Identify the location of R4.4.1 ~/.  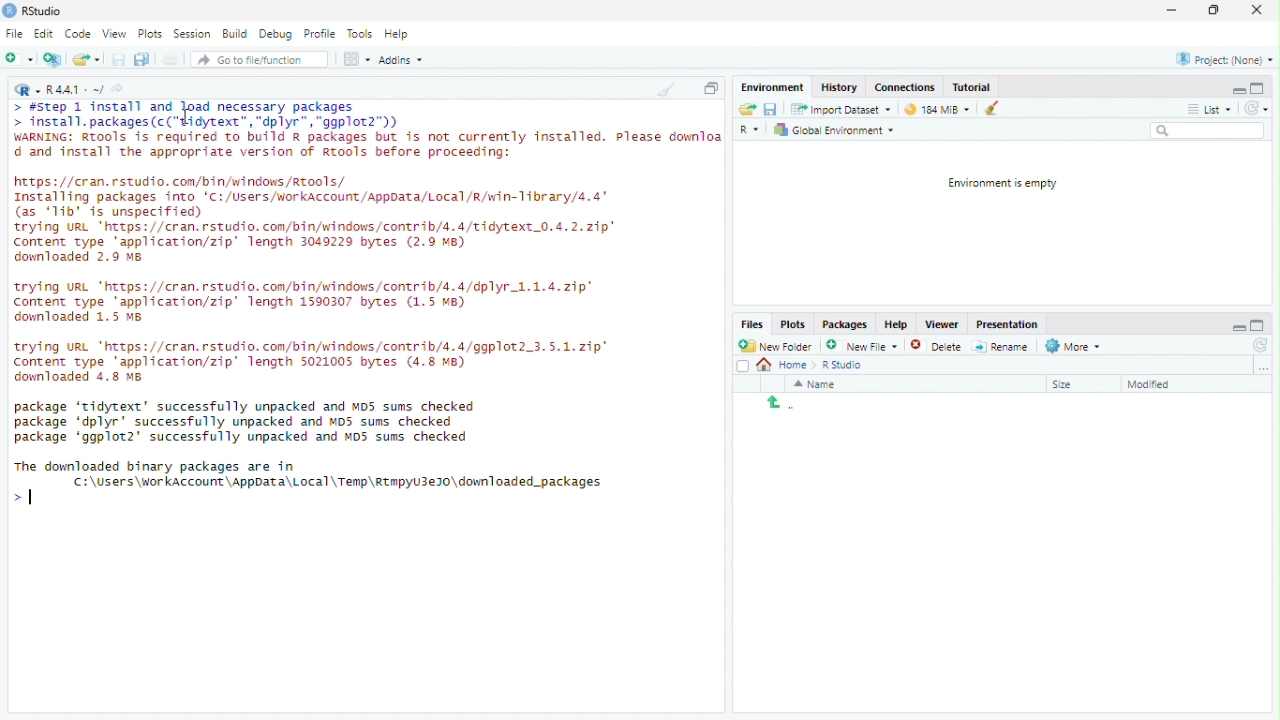
(77, 91).